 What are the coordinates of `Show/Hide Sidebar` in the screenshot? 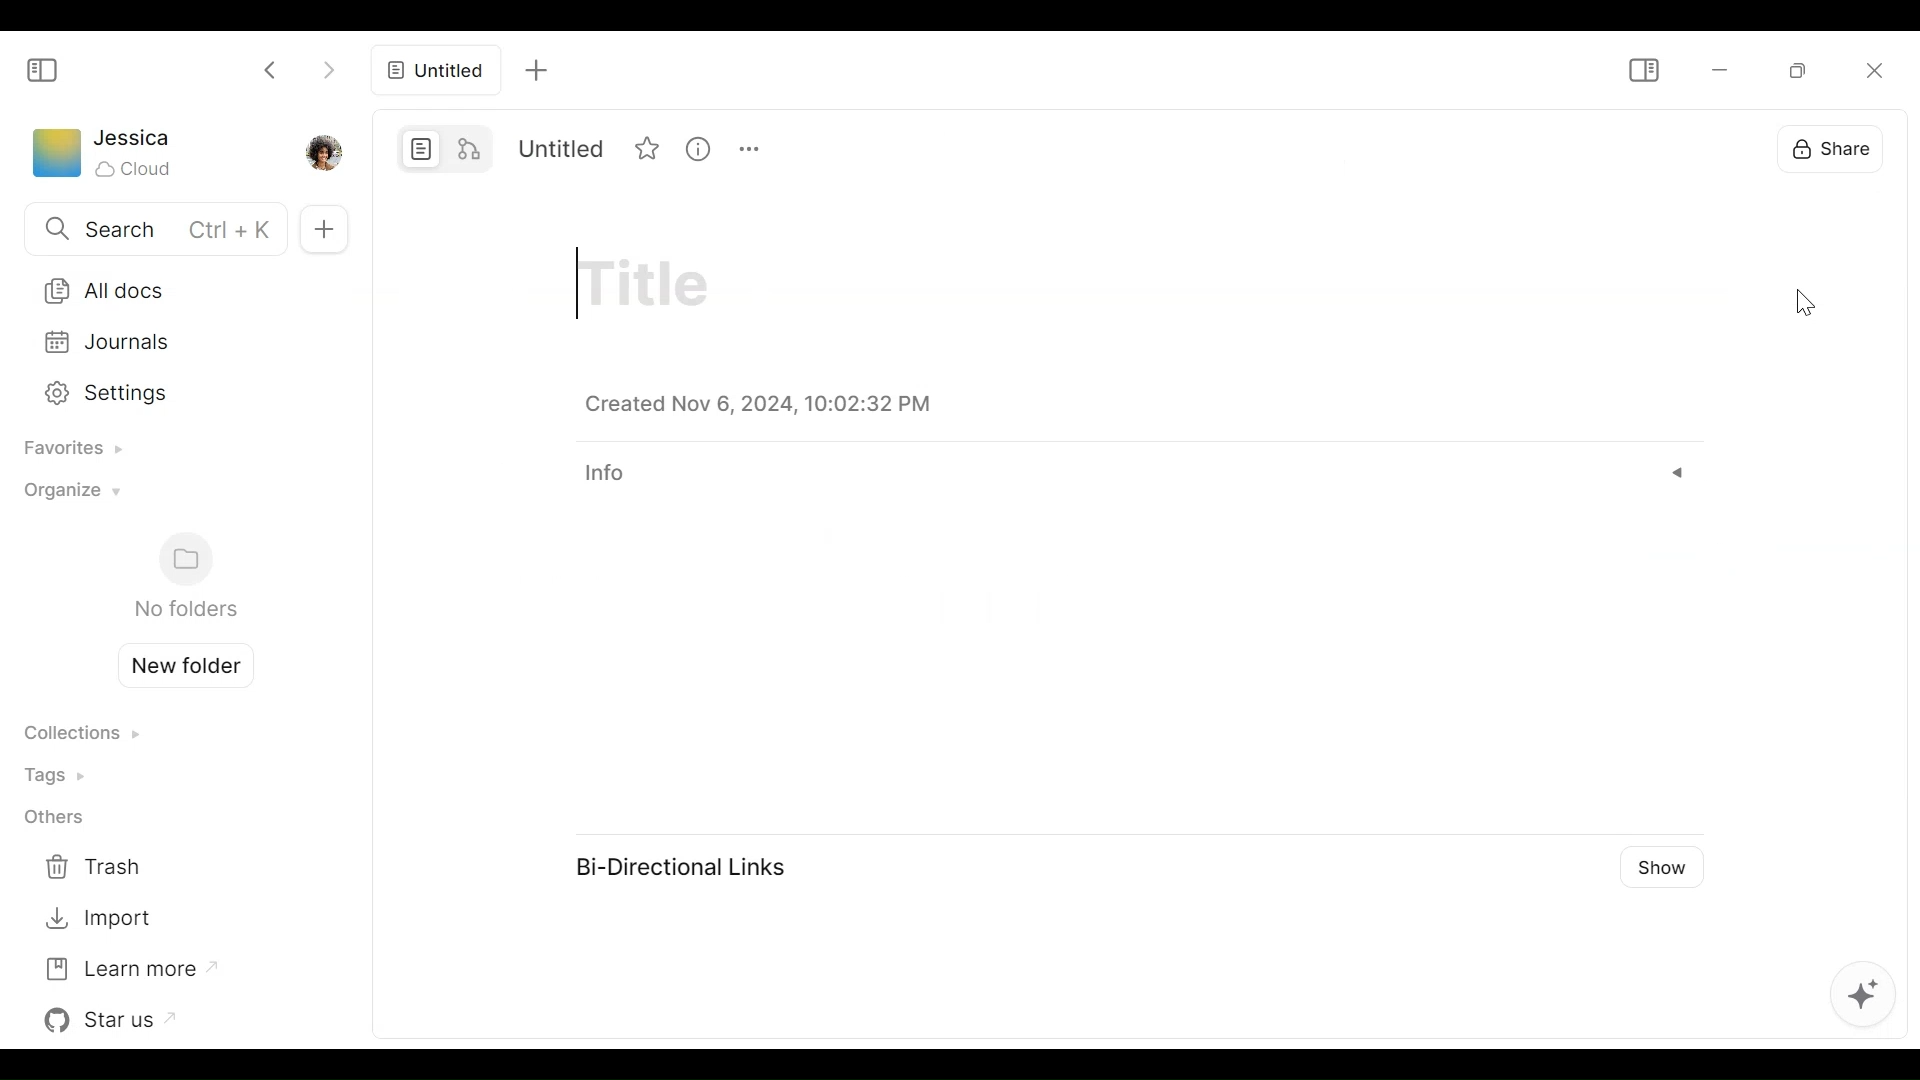 It's located at (43, 69).